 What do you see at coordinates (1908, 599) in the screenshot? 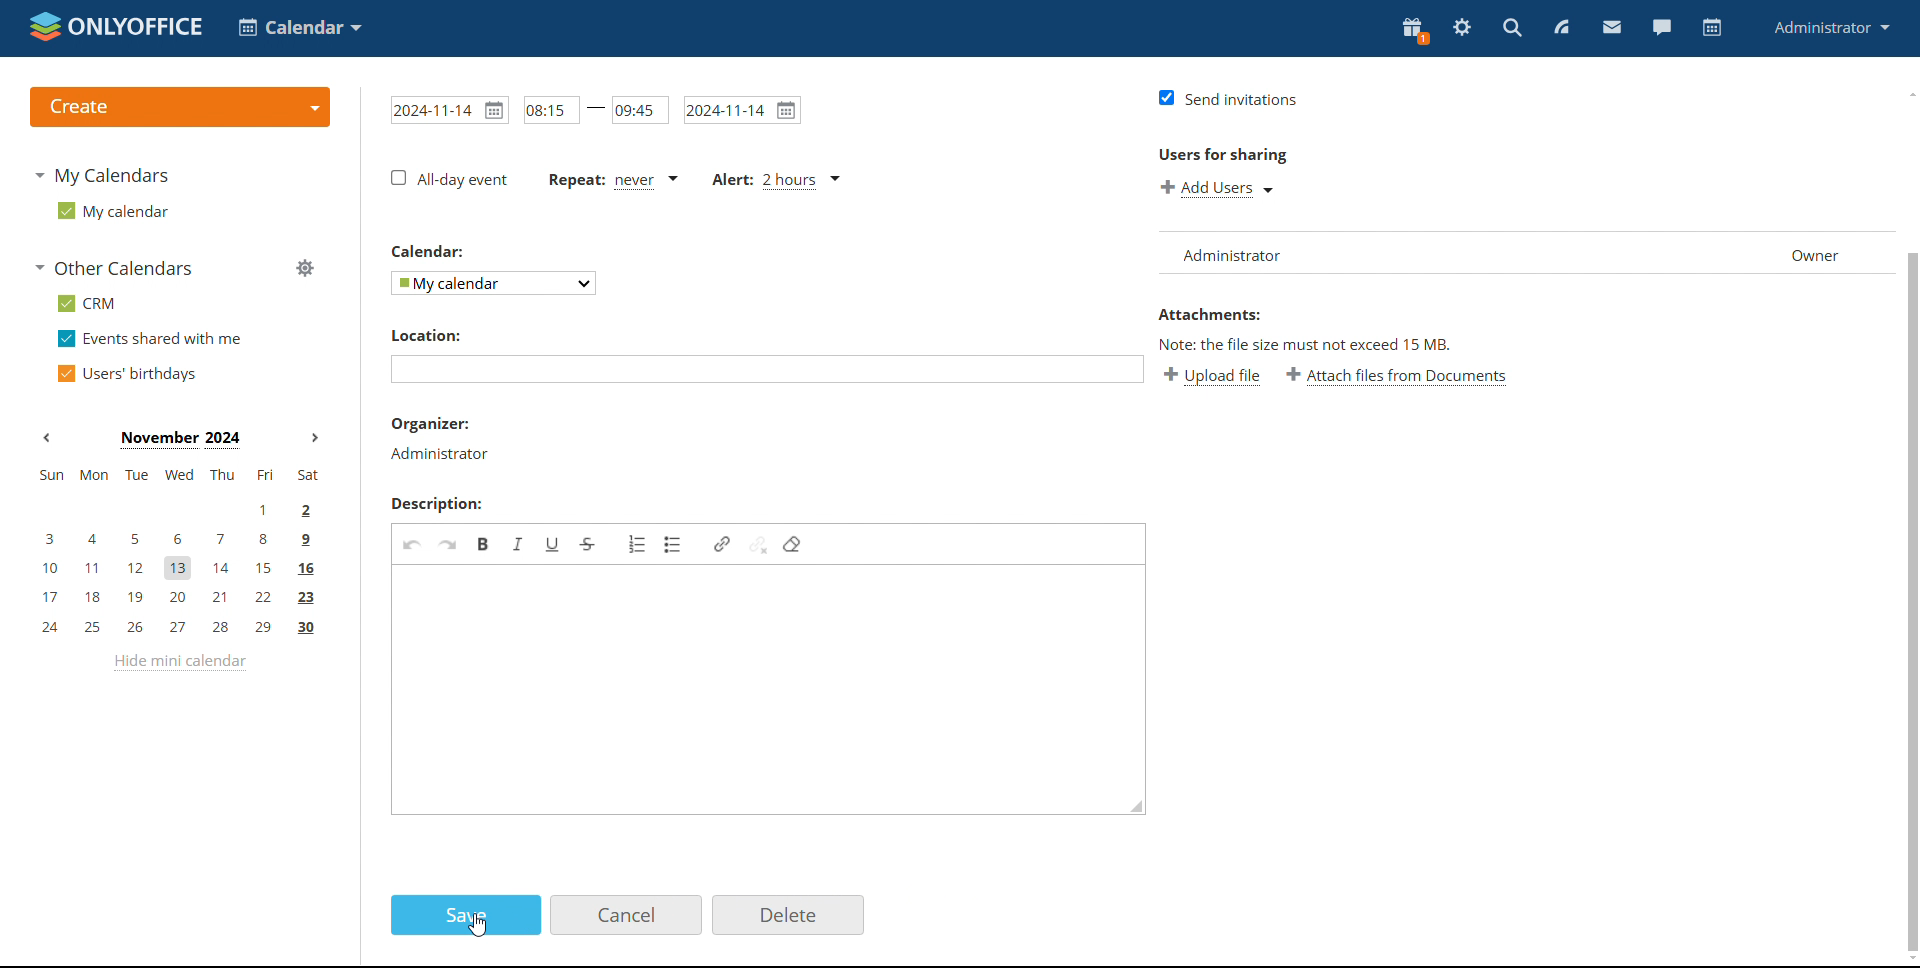
I see `scrollbar` at bounding box center [1908, 599].